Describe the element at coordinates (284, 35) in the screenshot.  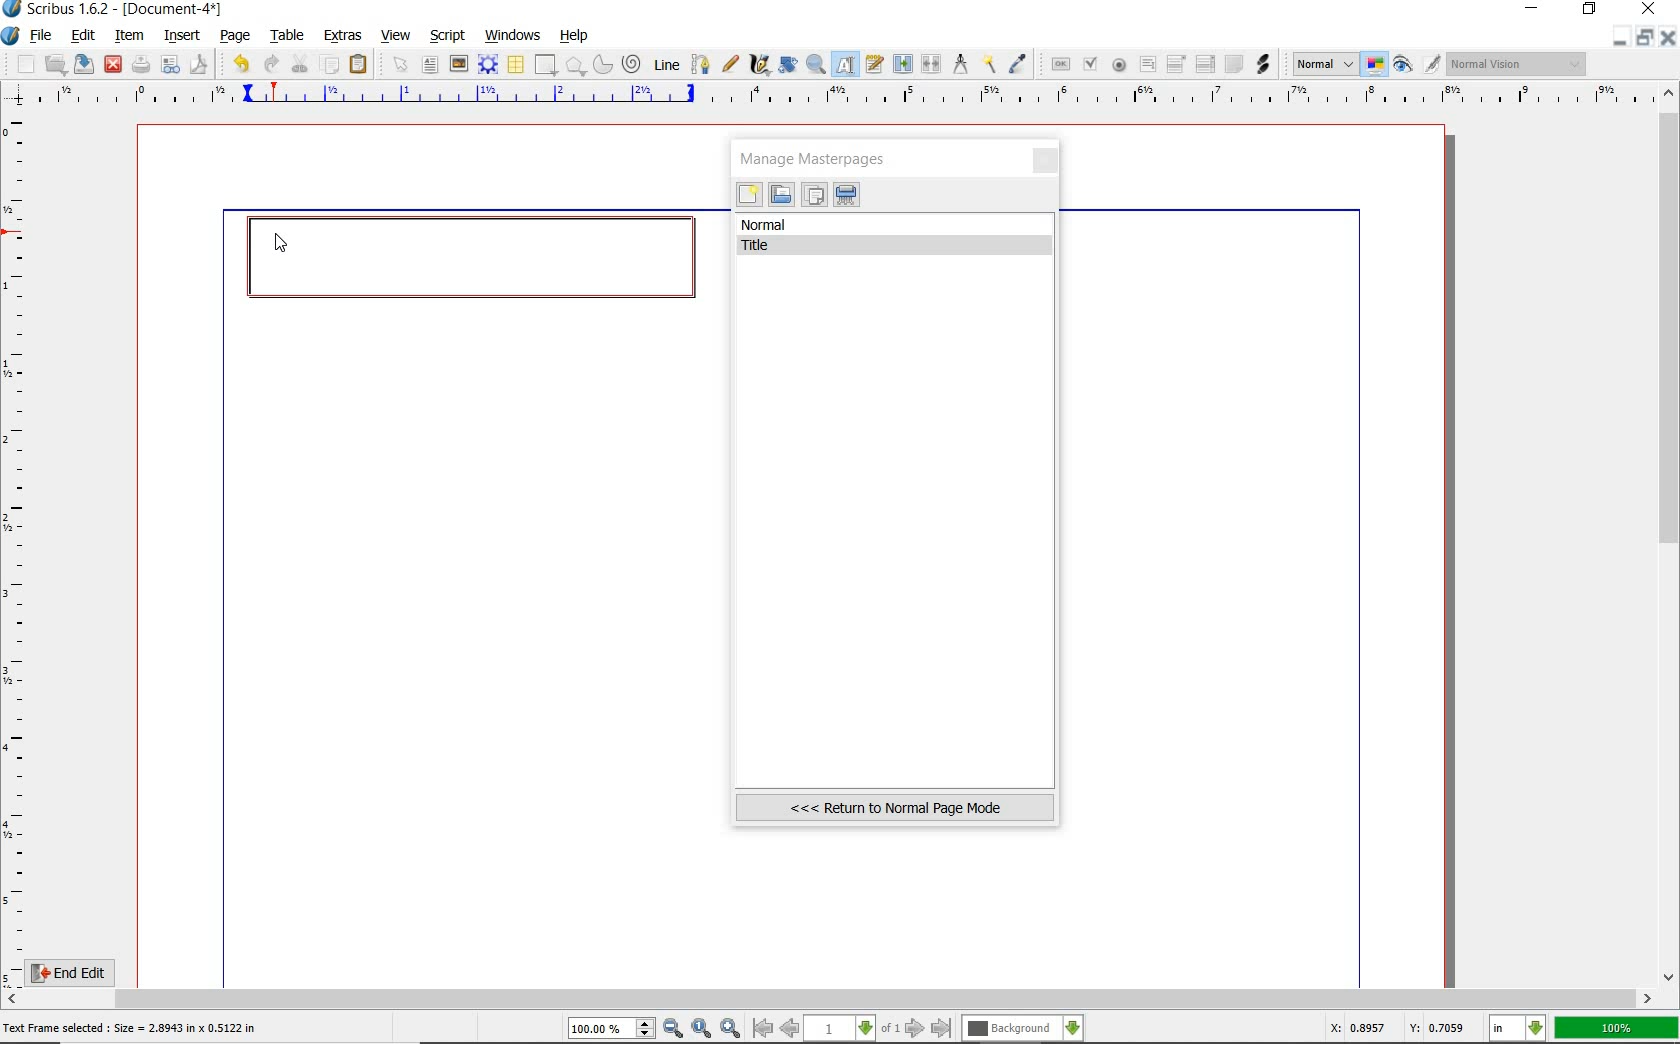
I see `table` at that location.